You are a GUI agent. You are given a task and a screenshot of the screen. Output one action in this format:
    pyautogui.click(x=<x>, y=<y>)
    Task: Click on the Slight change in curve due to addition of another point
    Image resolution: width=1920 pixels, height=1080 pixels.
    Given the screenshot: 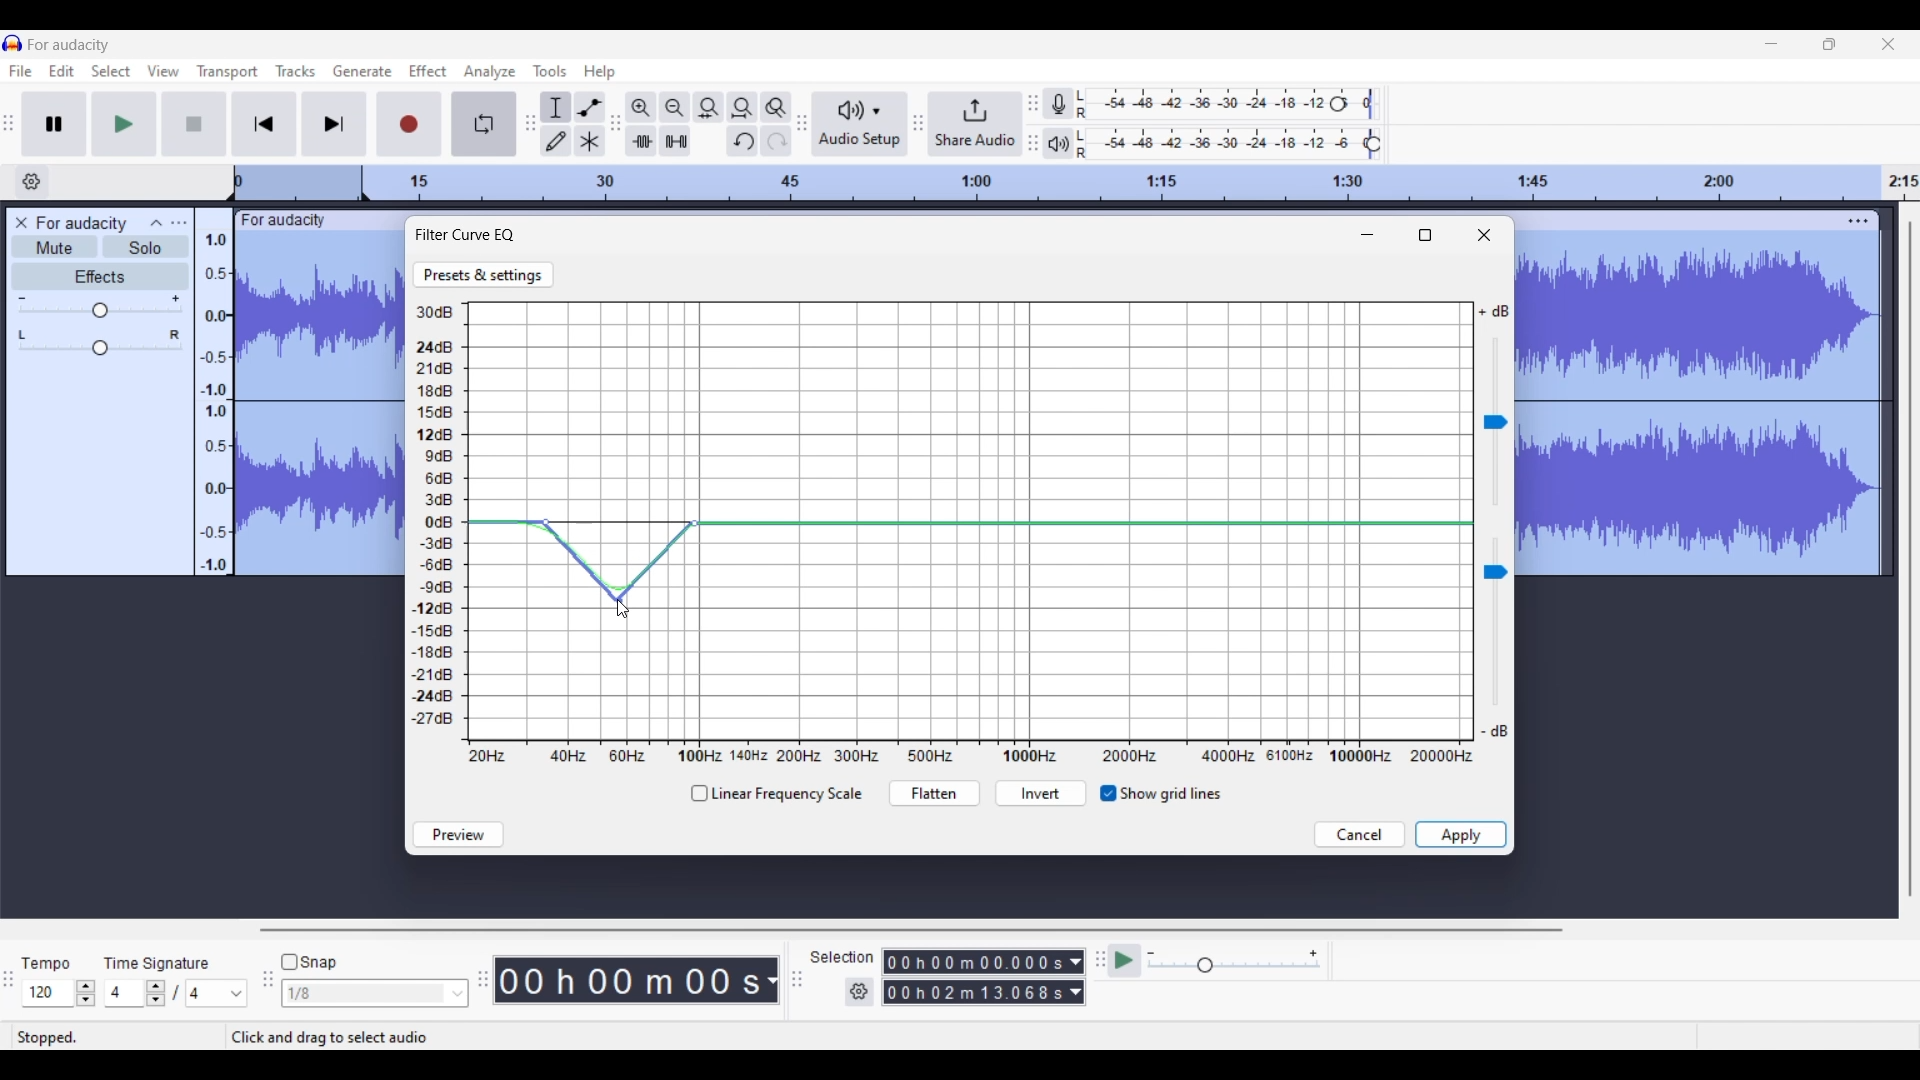 What is the action you would take?
    pyautogui.click(x=620, y=523)
    